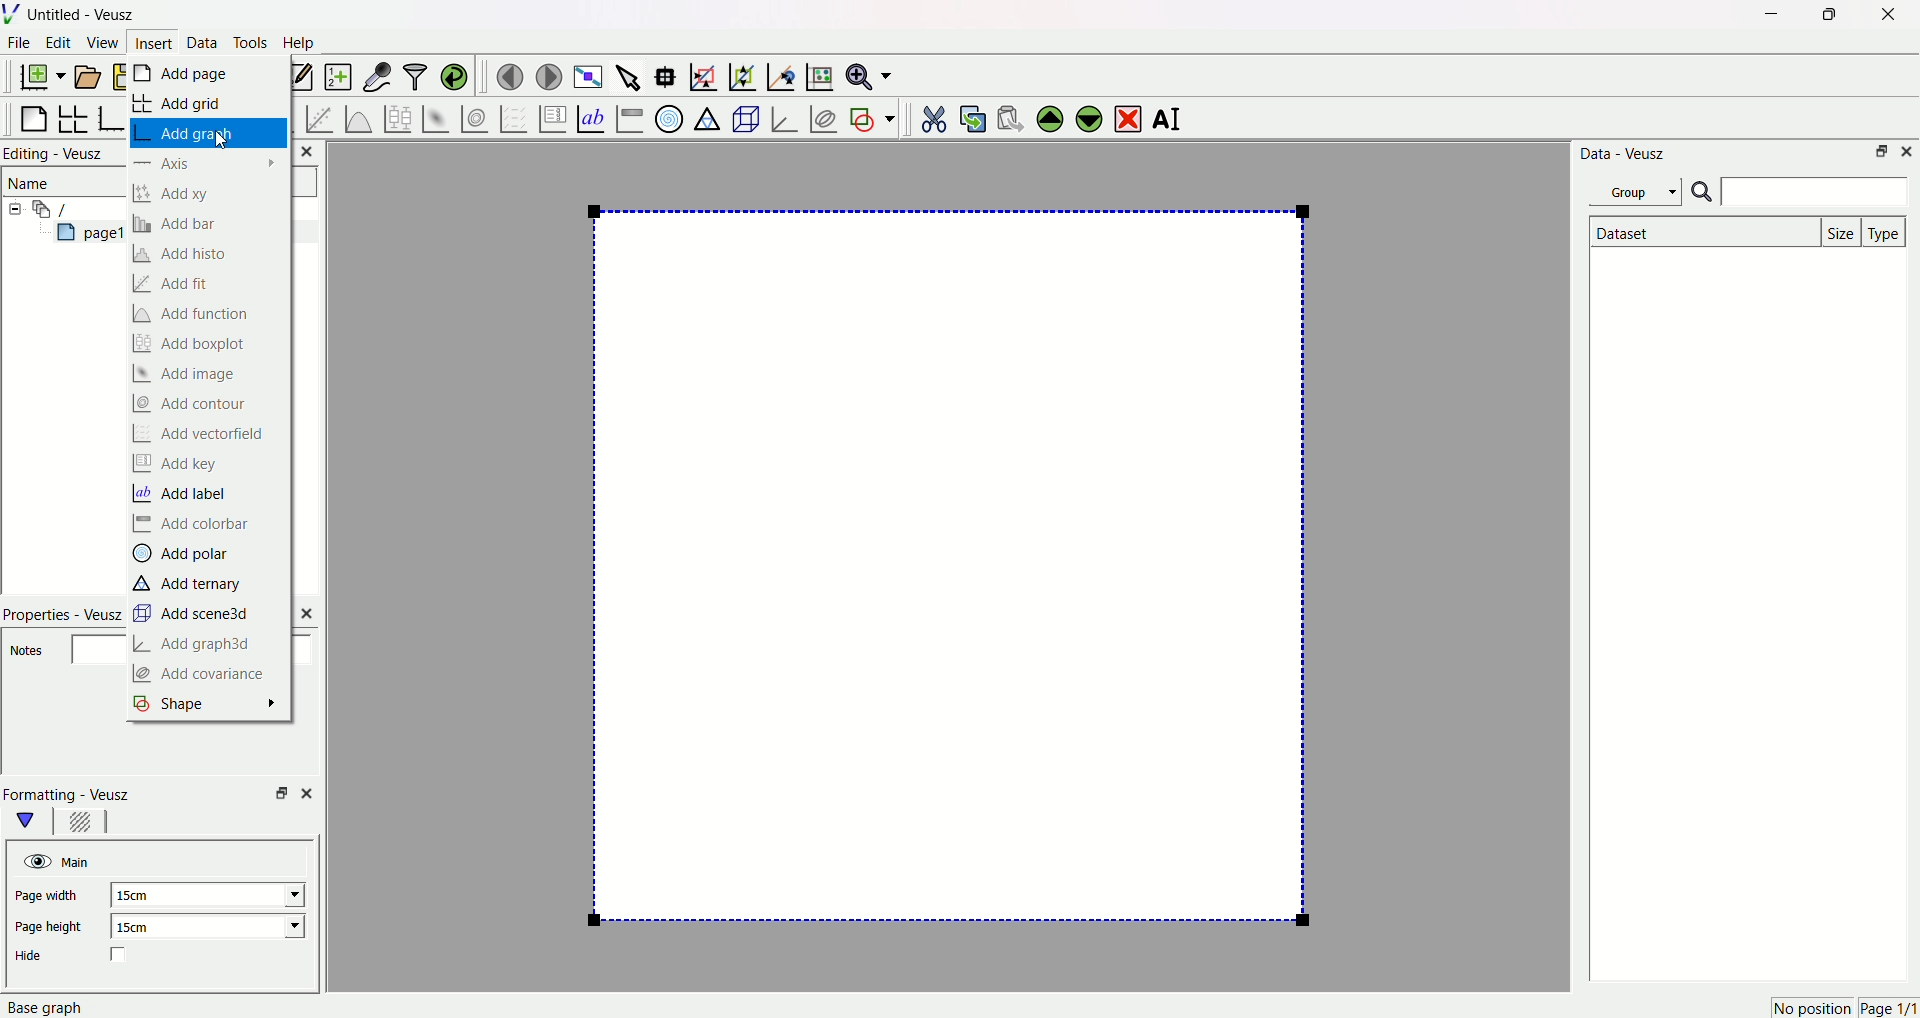 Image resolution: width=1920 pixels, height=1018 pixels. Describe the element at coordinates (933, 116) in the screenshot. I see `cut the widgets` at that location.